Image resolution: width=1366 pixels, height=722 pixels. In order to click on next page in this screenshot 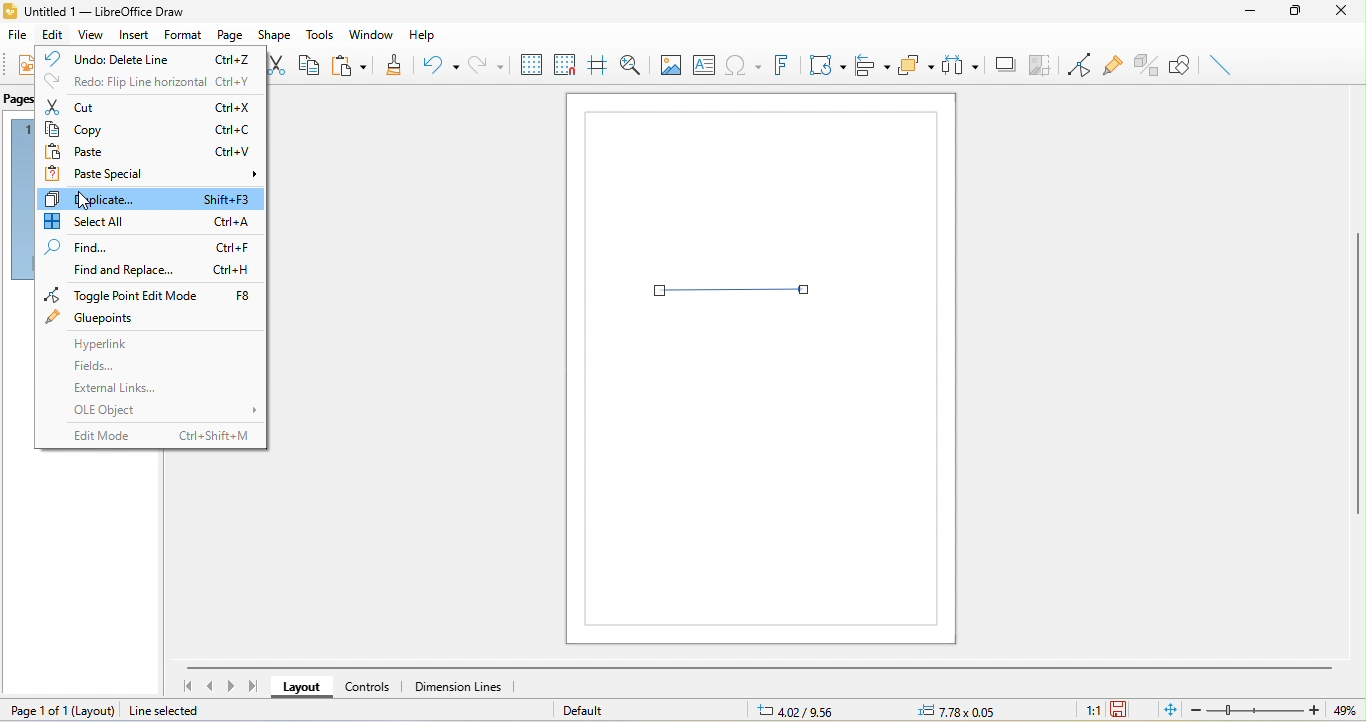, I will do `click(232, 685)`.